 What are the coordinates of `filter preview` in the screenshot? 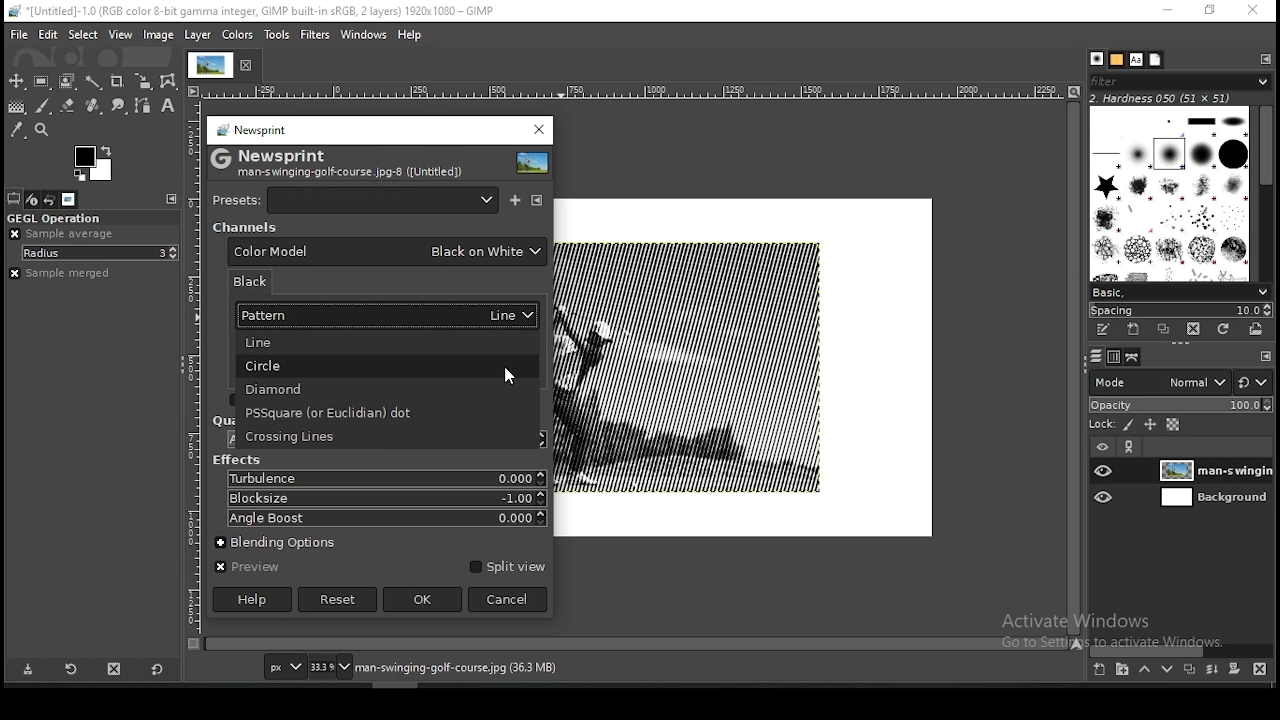 It's located at (534, 162).